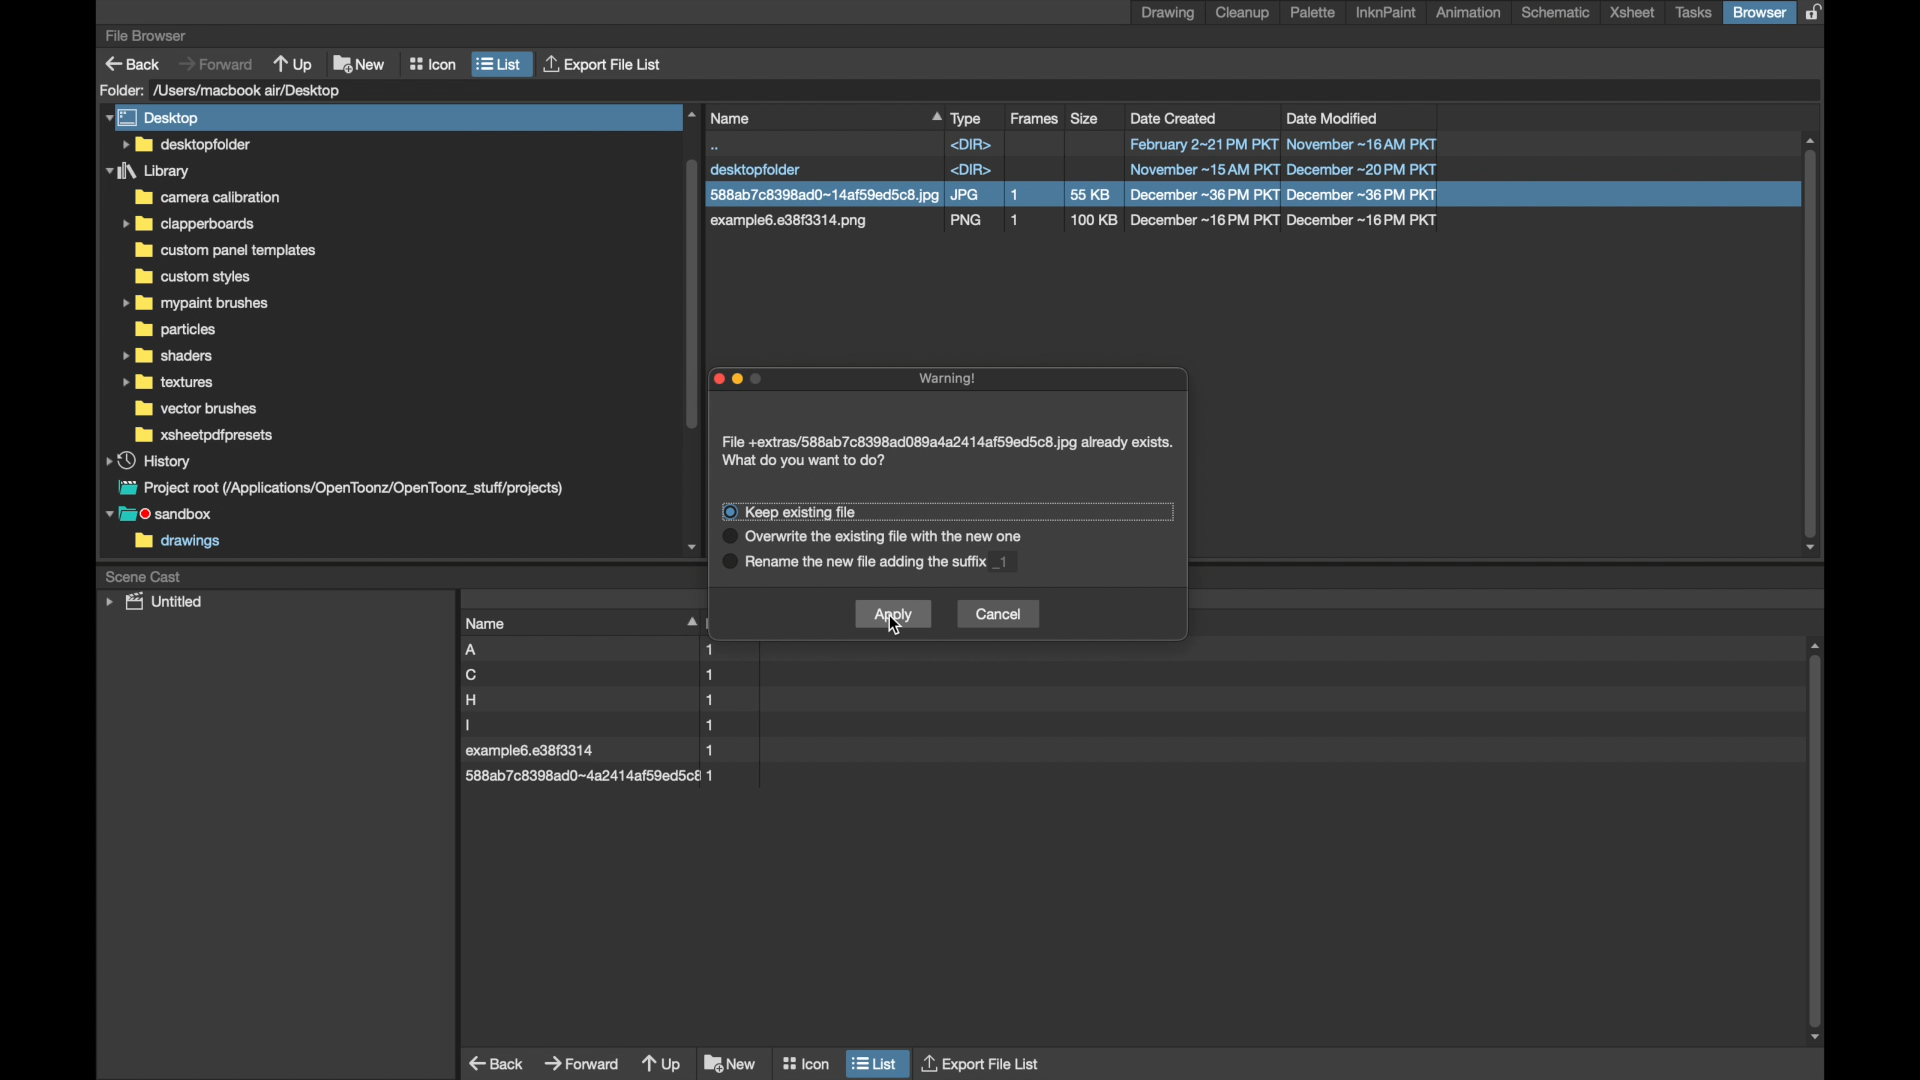 Image resolution: width=1920 pixels, height=1080 pixels. Describe the element at coordinates (192, 277) in the screenshot. I see `folder` at that location.